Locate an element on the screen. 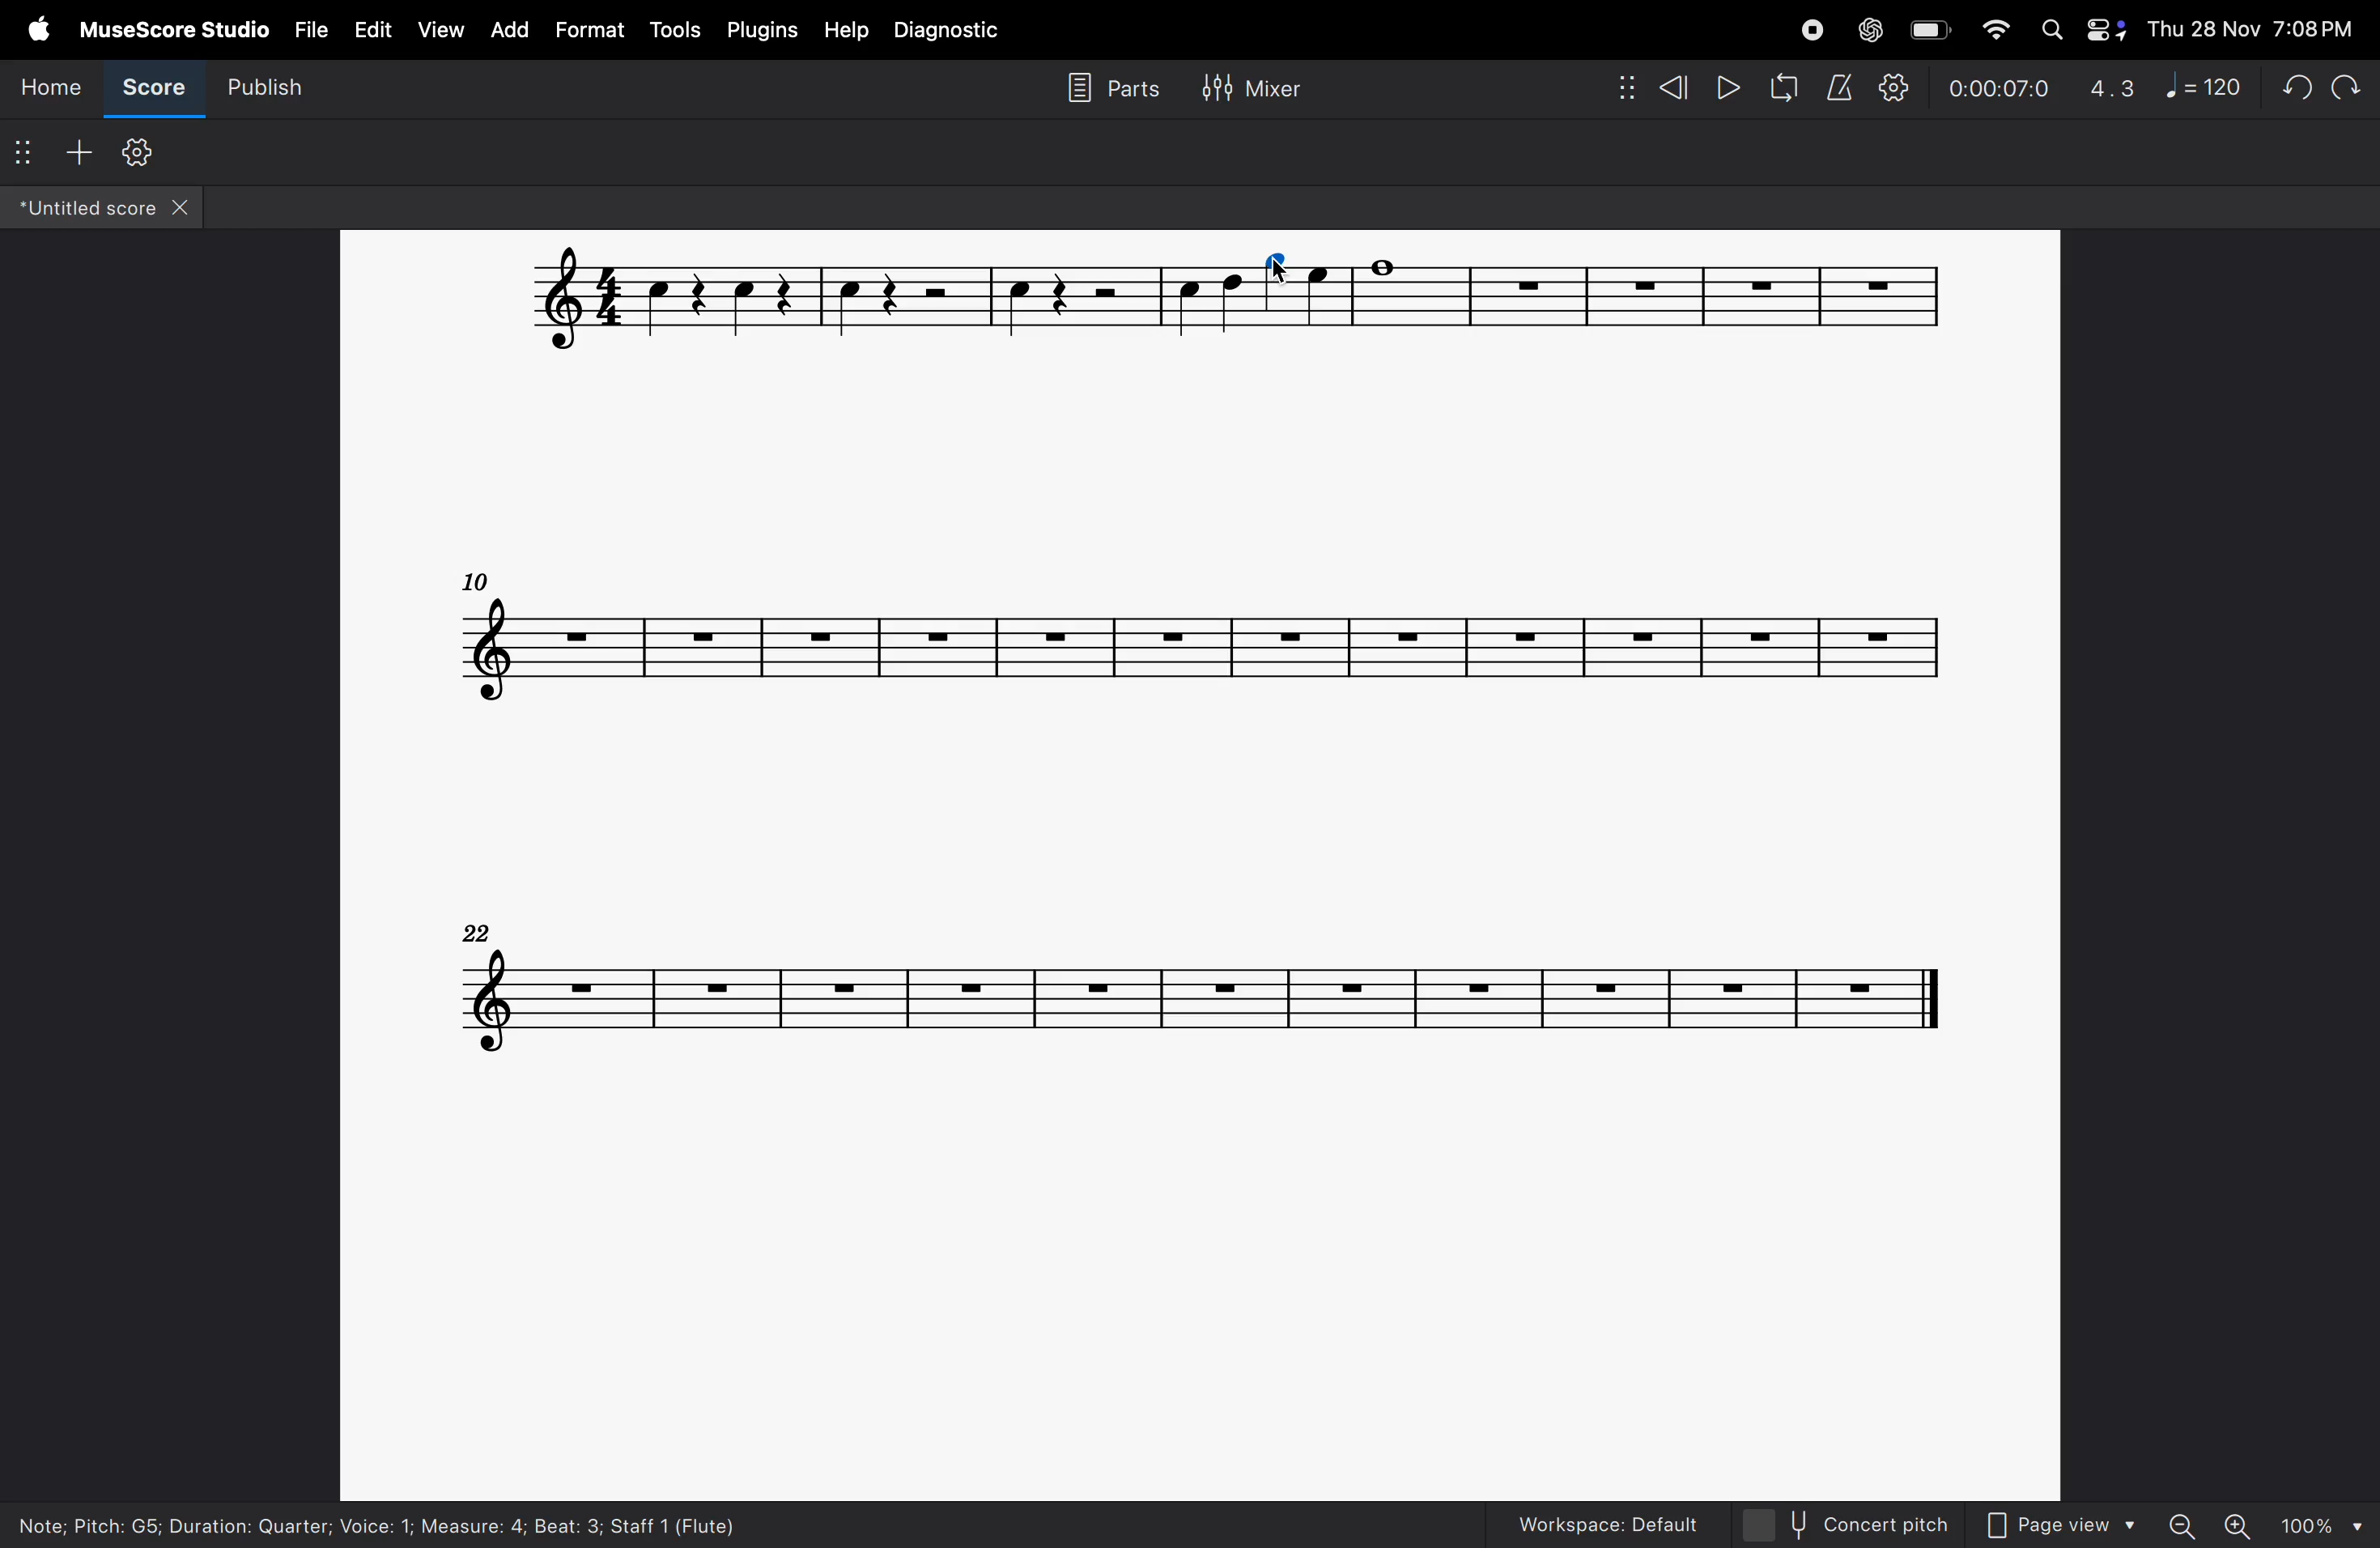 This screenshot has height=1548, width=2380. notes is located at coordinates (1220, 646).